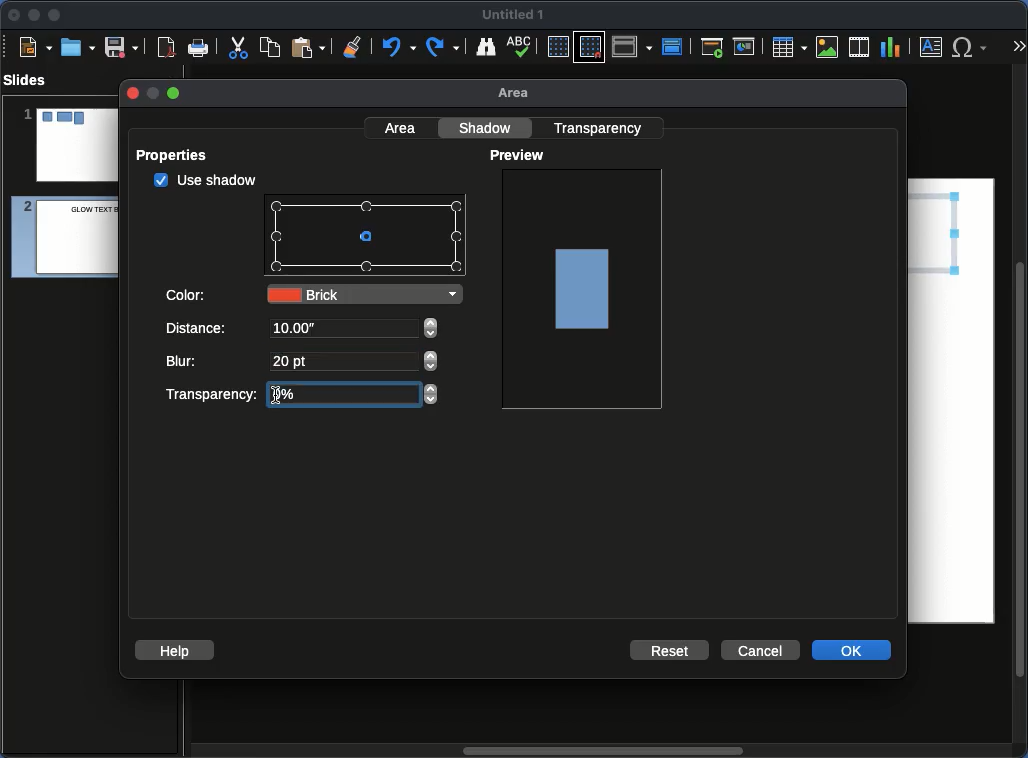  Describe the element at coordinates (712, 47) in the screenshot. I see `First slide` at that location.